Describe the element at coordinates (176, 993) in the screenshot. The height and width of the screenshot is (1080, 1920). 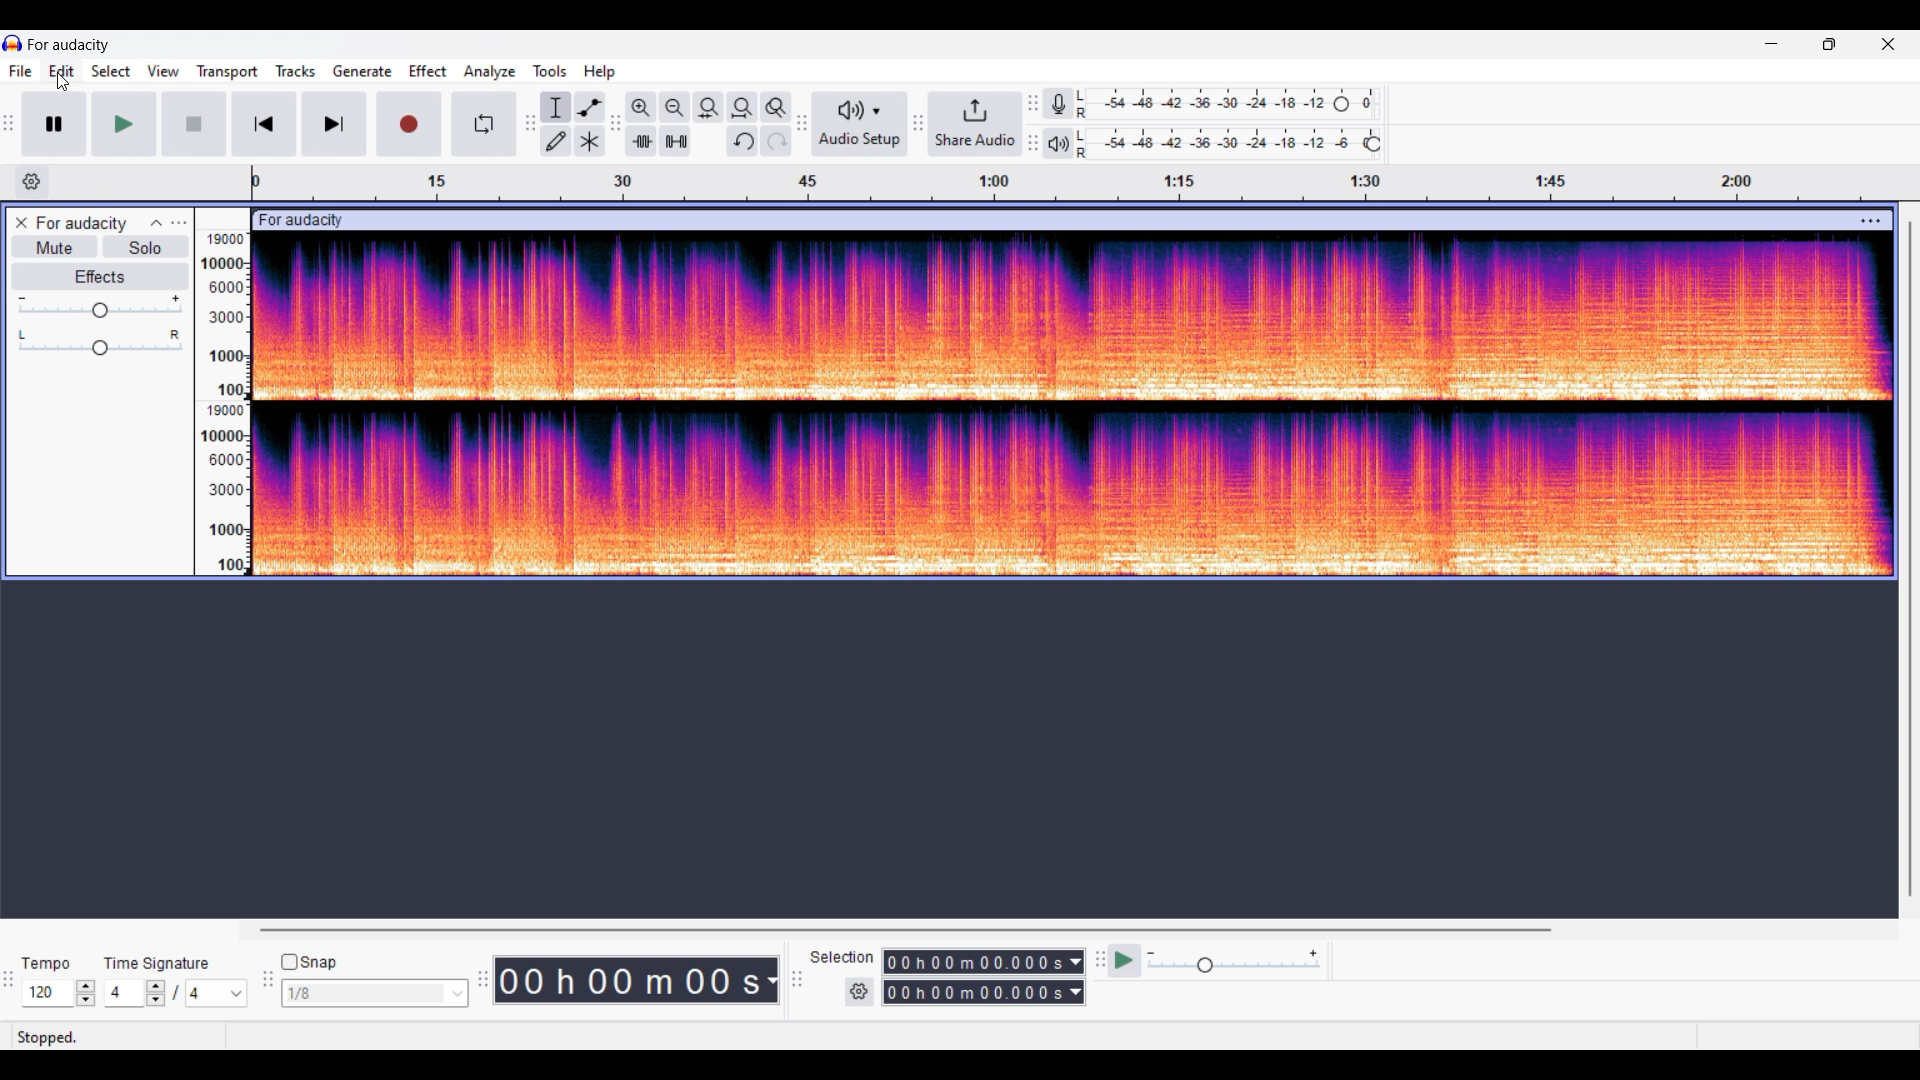
I see `Time signature settings` at that location.